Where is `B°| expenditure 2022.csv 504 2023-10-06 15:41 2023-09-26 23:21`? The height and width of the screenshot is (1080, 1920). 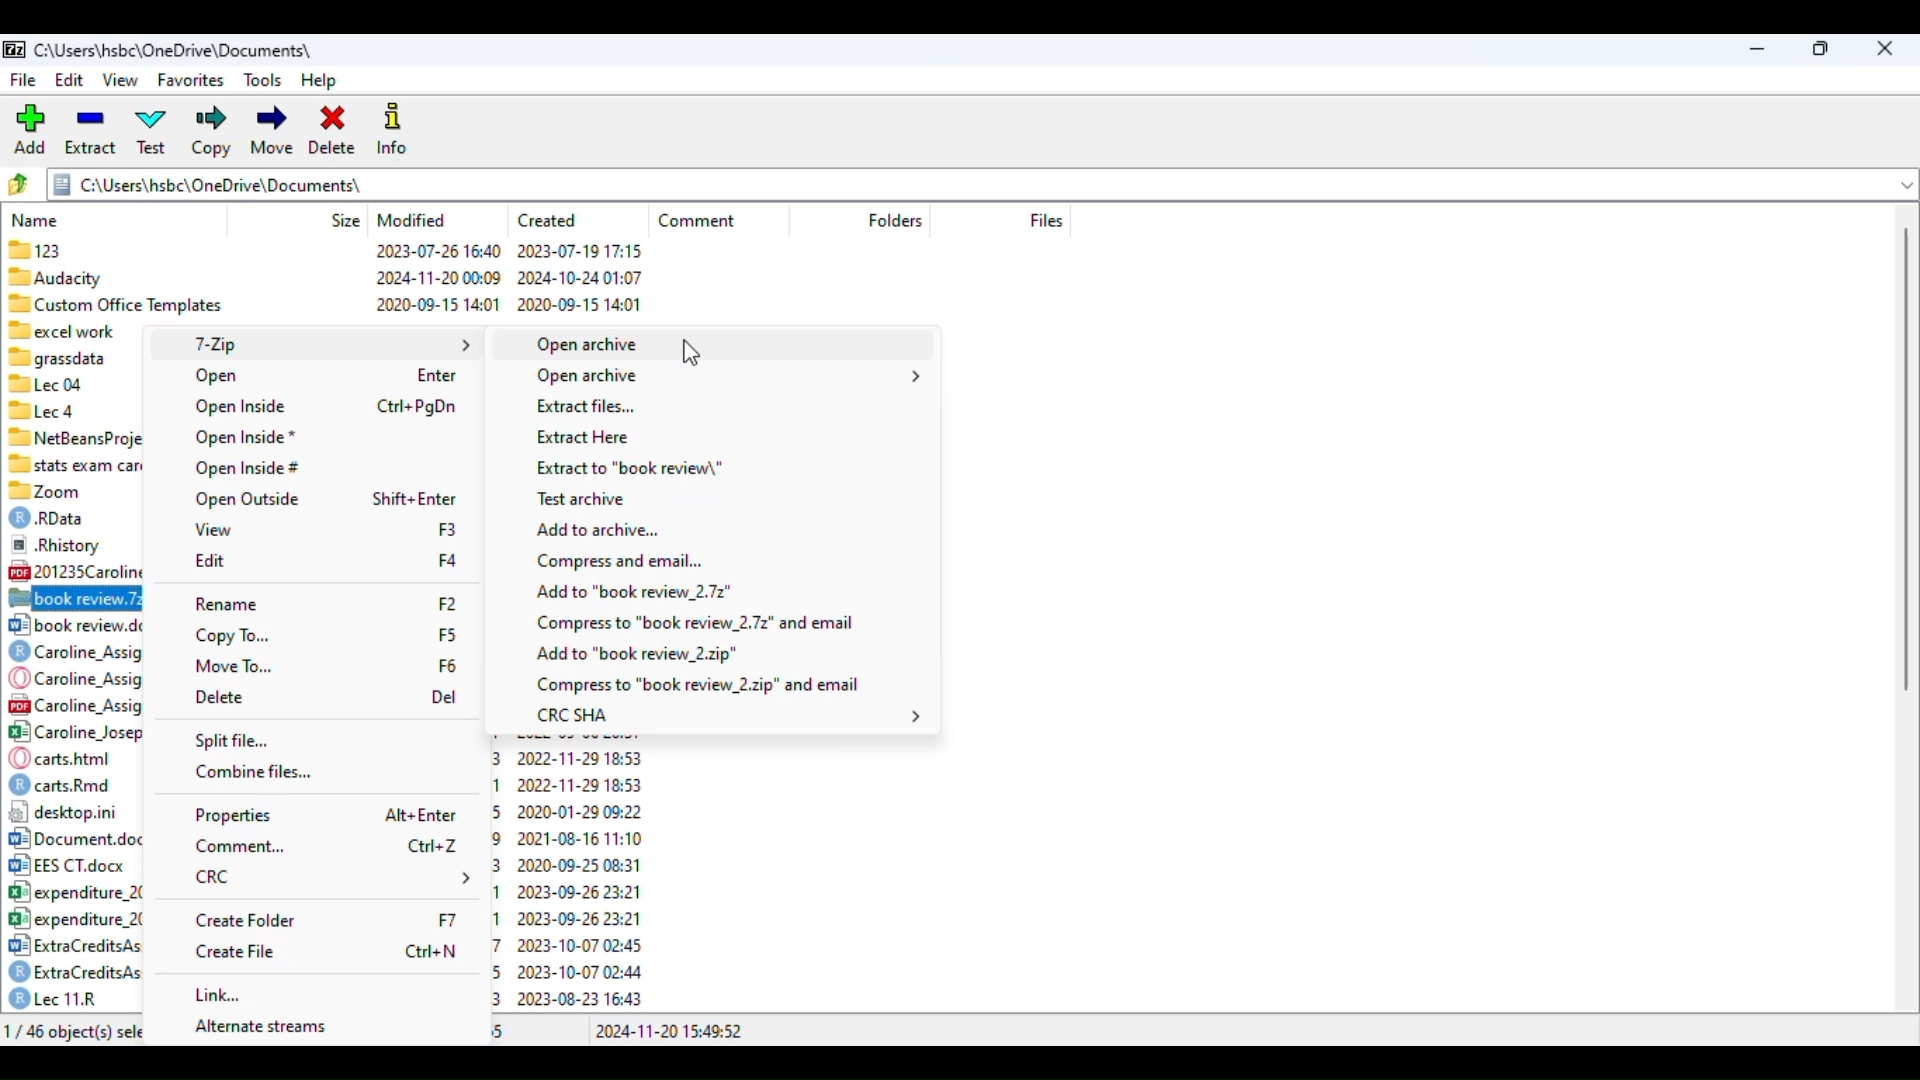
B°| expenditure 2022.csv 504 2023-10-06 15:41 2023-09-26 23:21 is located at coordinates (74, 918).